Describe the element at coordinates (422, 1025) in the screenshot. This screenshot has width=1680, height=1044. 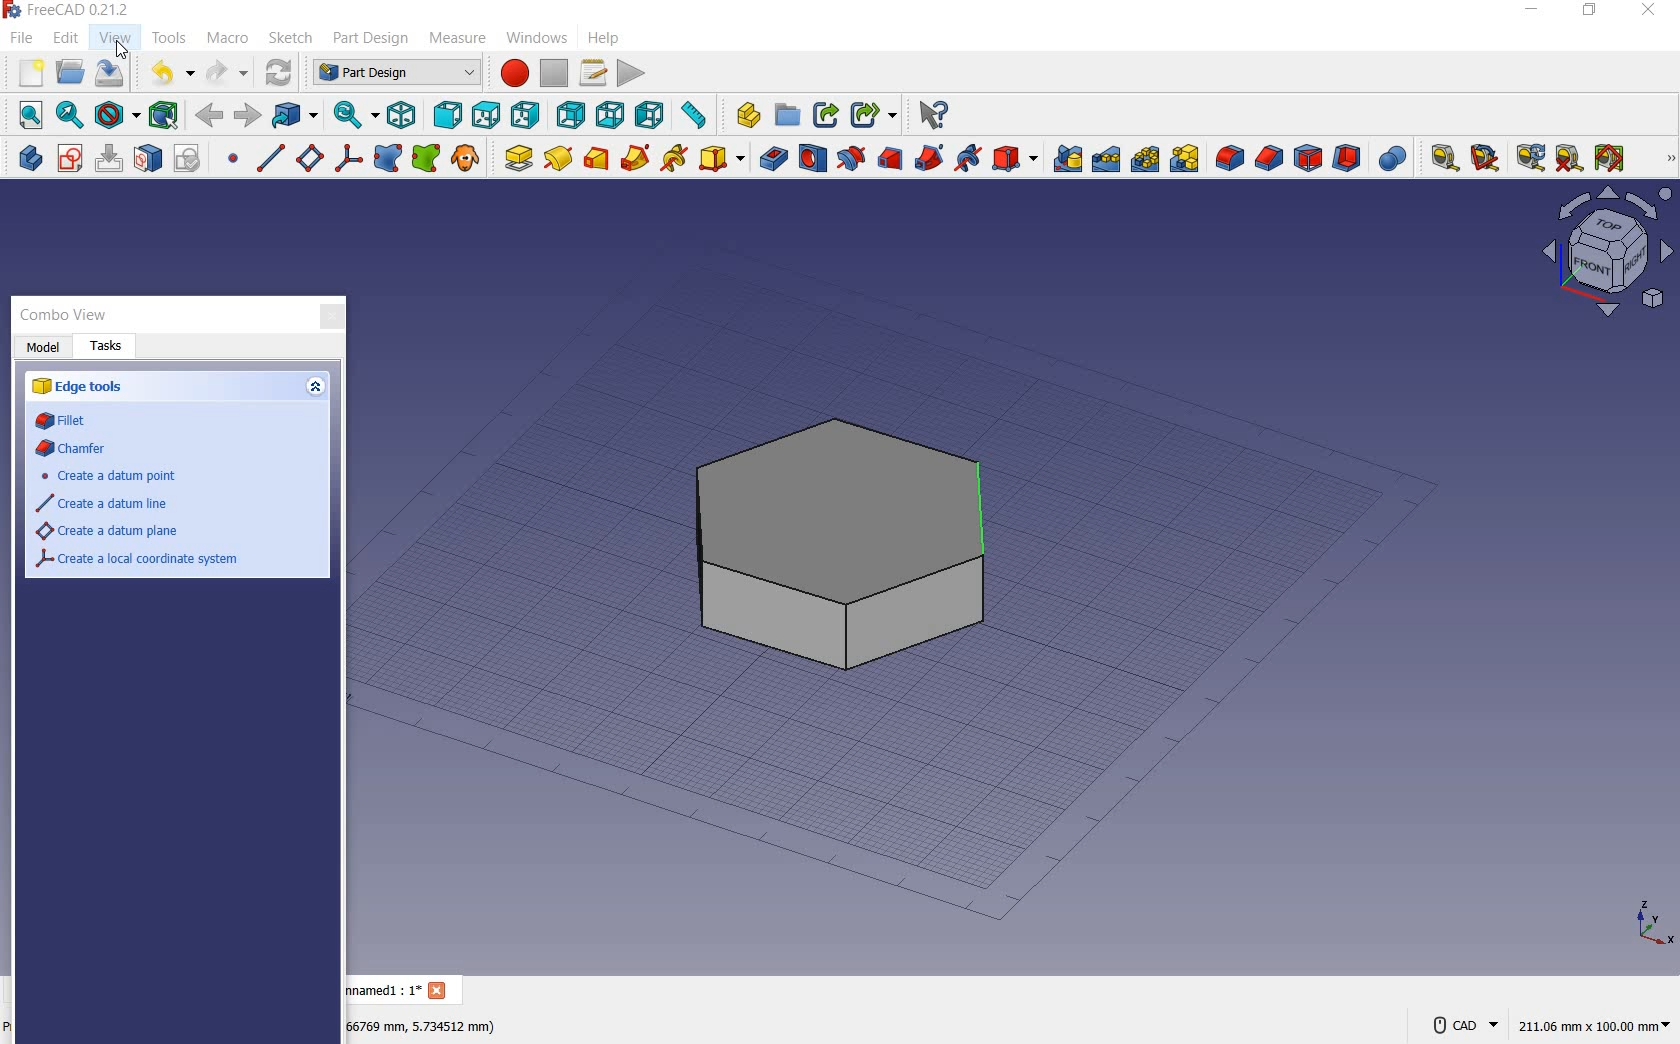
I see `66759 mm,5.734512 mm(DIMENSION)` at that location.